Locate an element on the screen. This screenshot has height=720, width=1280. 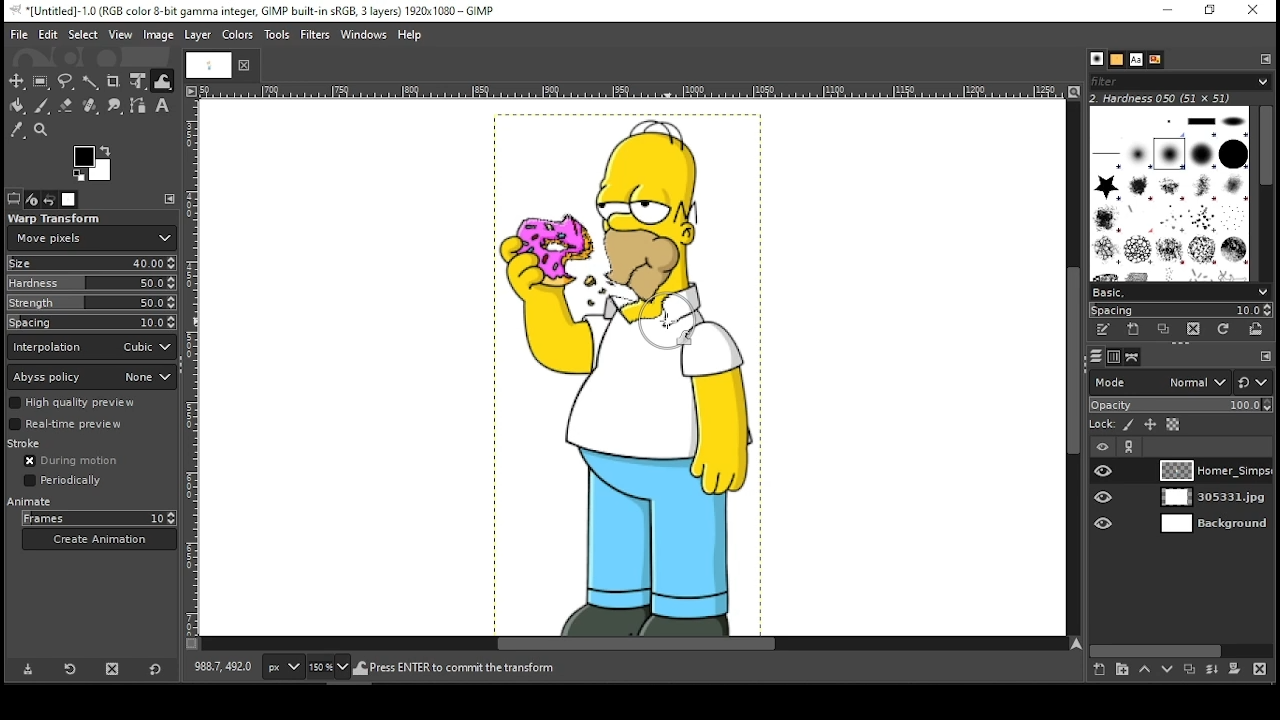
windows is located at coordinates (363, 34).